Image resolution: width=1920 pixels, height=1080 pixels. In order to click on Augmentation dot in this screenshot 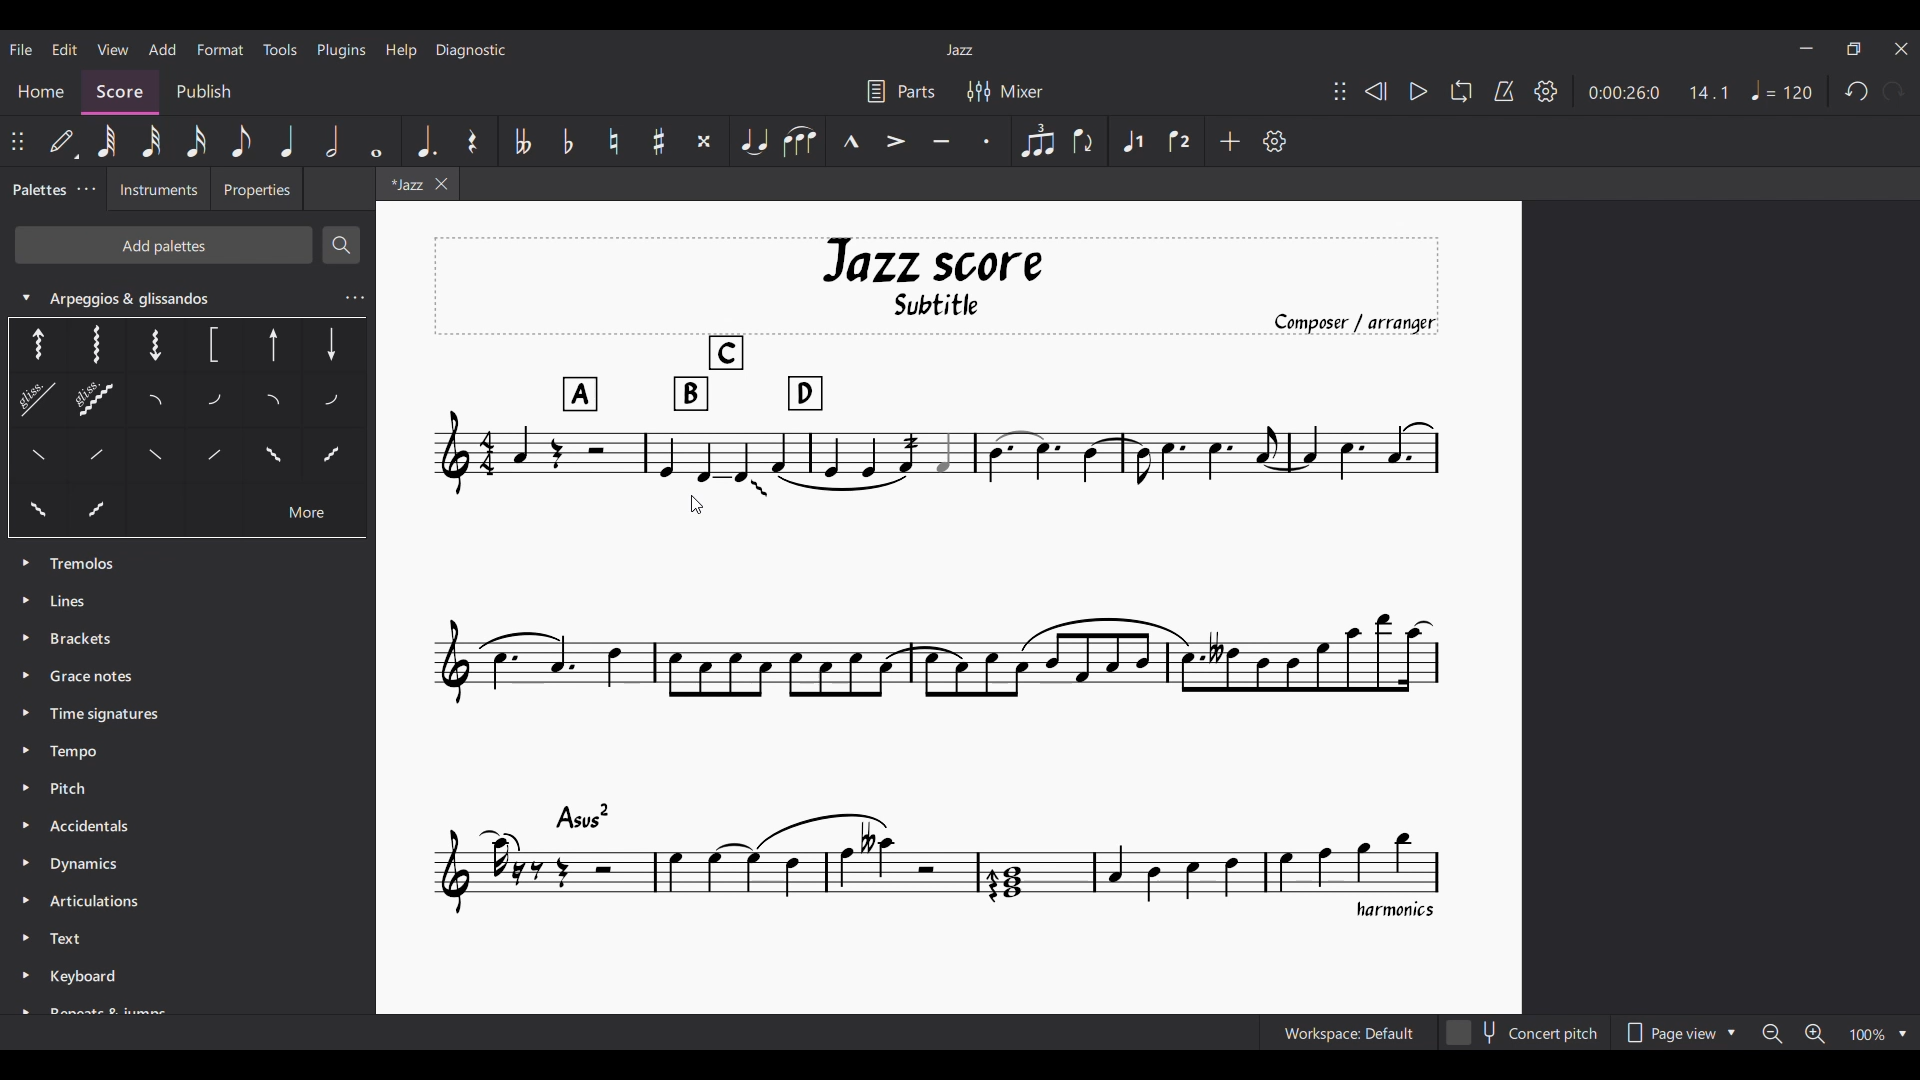, I will do `click(425, 141)`.